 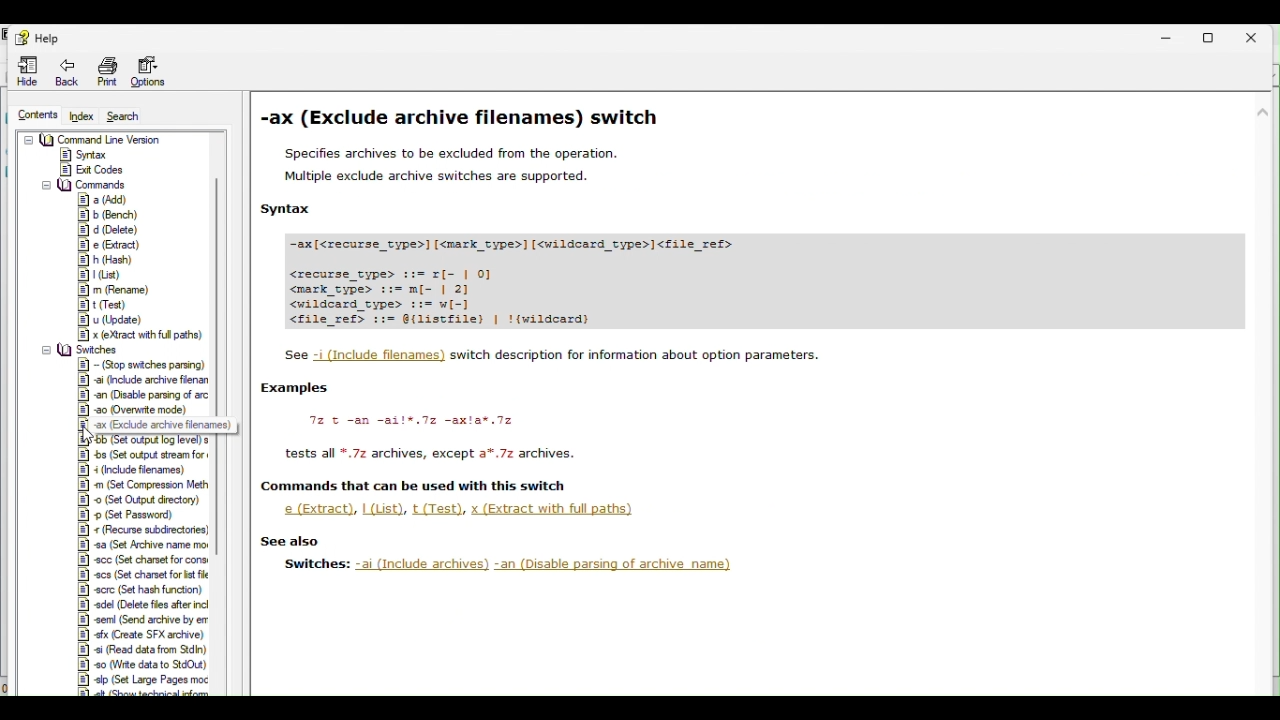 I want to click on |&] bs (Set output stream for +, so click(x=144, y=454).